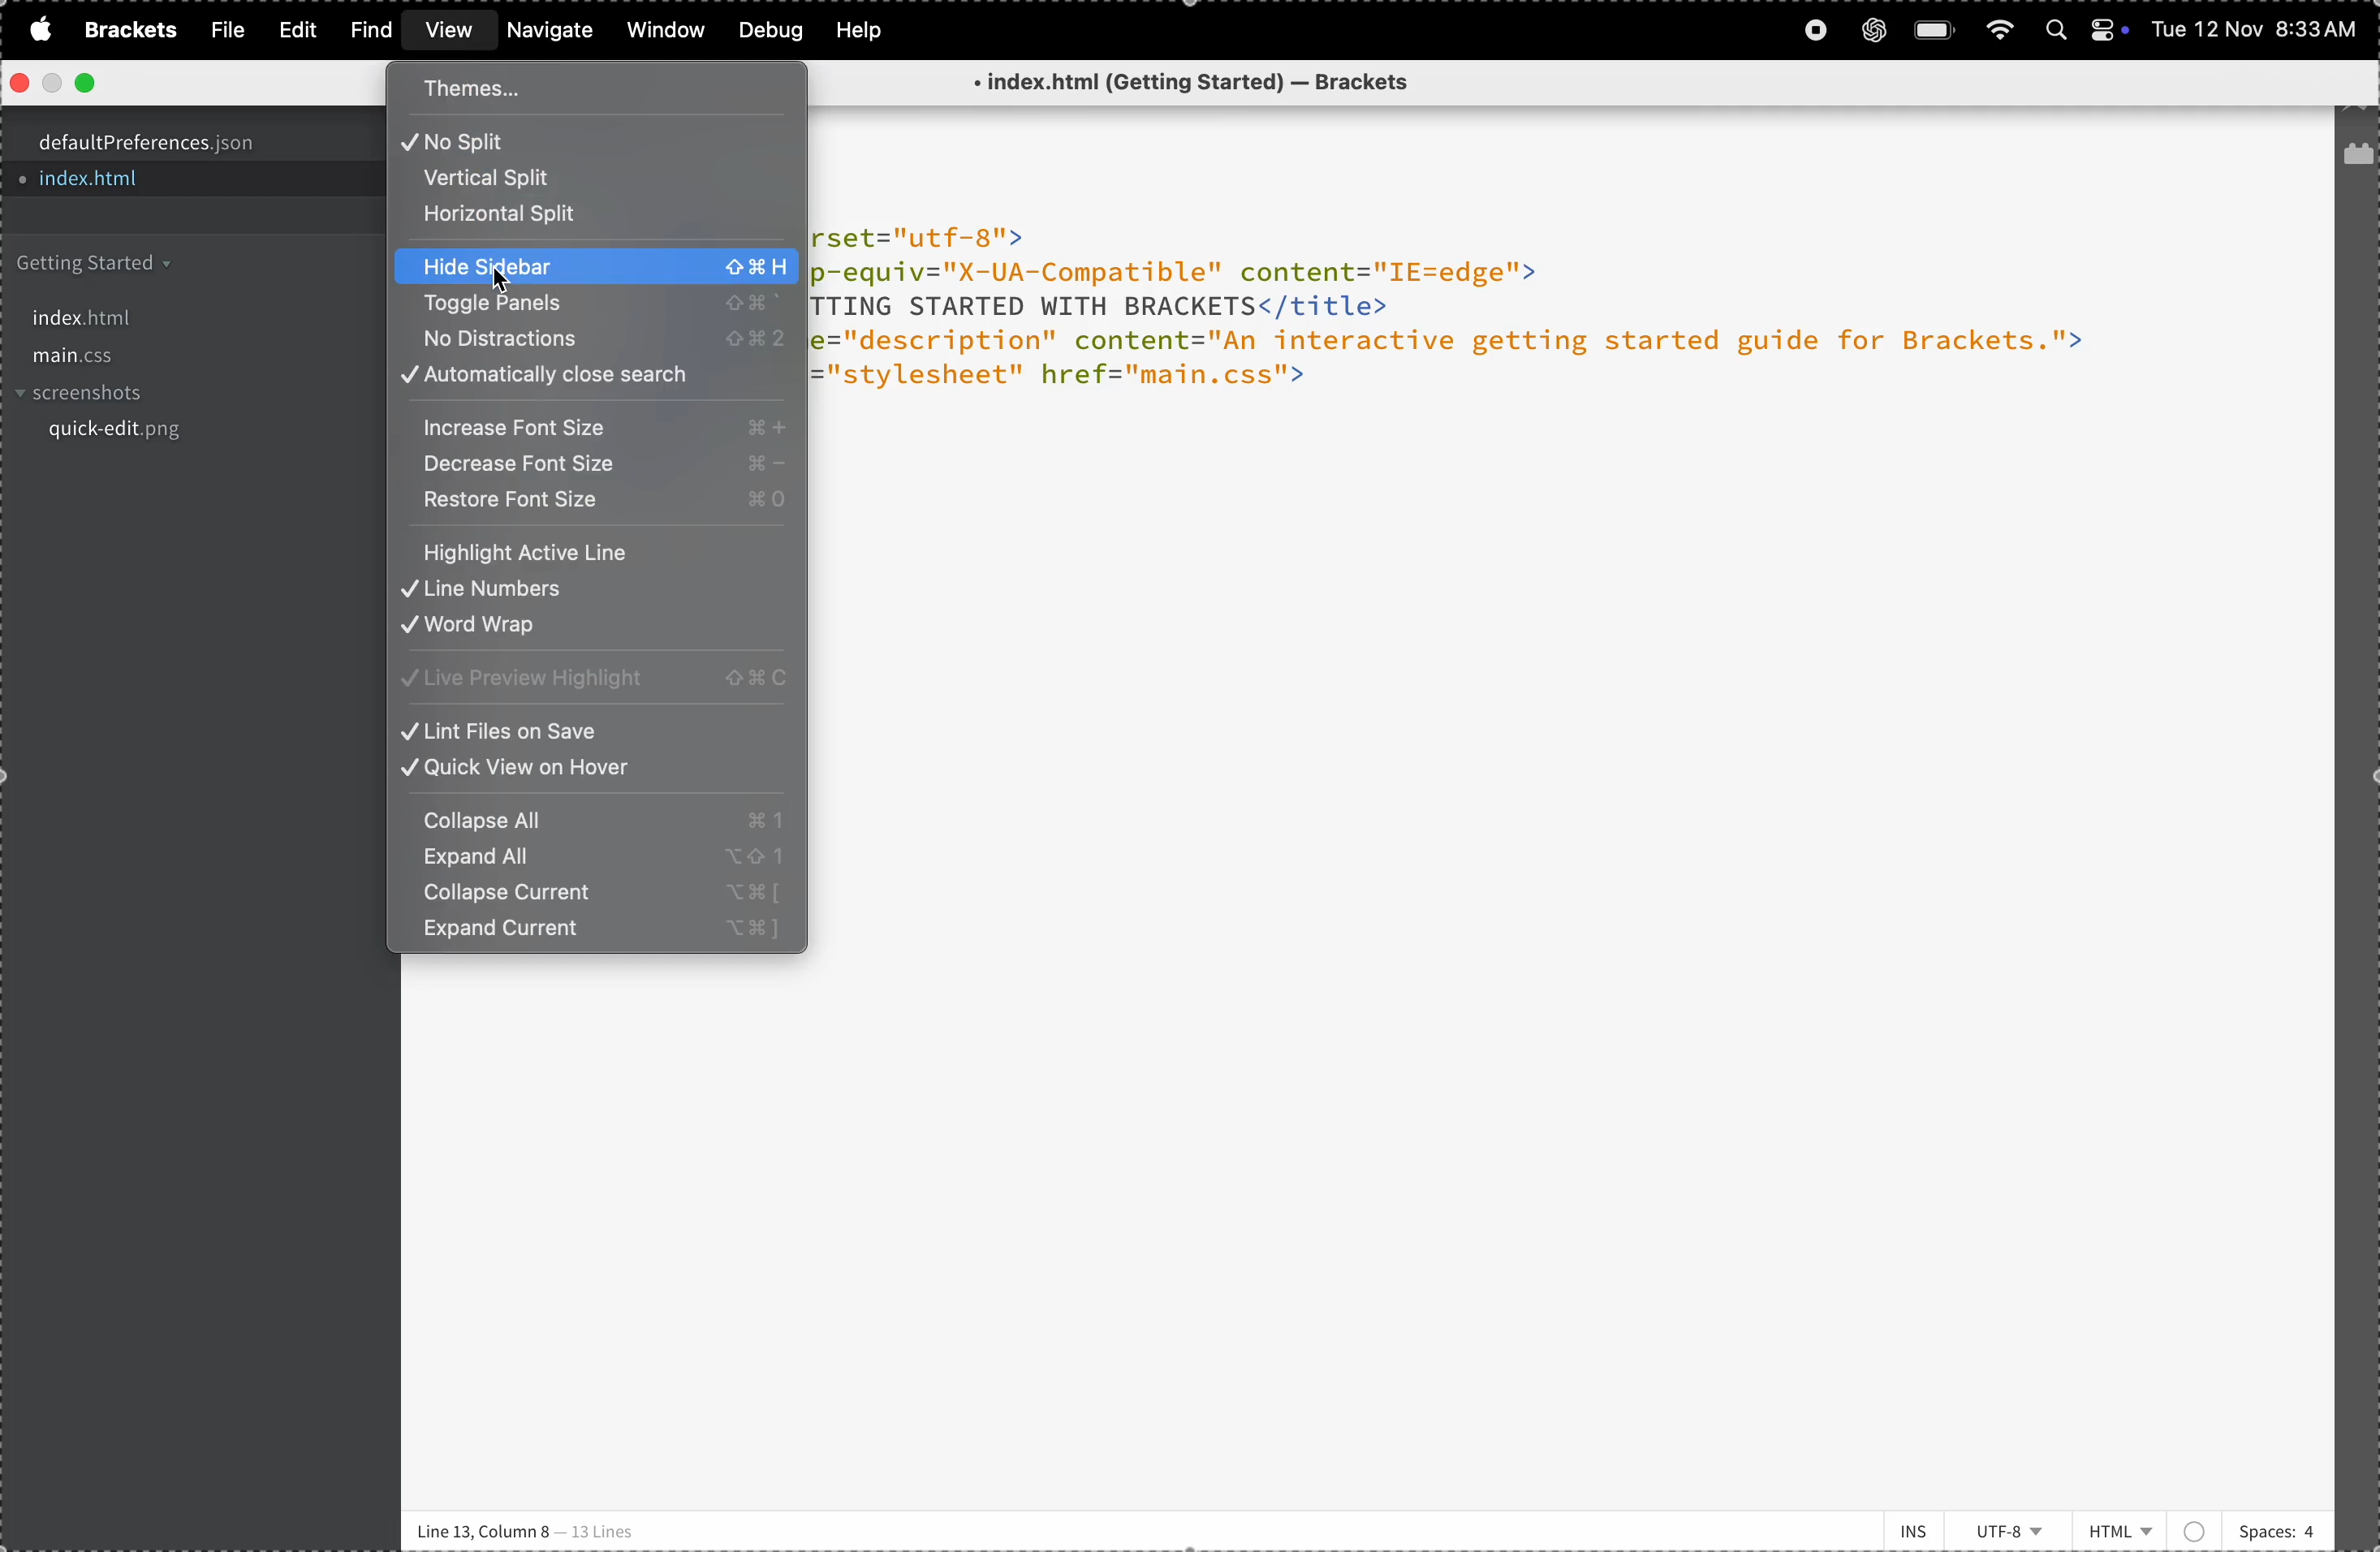 The width and height of the screenshot is (2380, 1552). Describe the element at coordinates (2059, 31) in the screenshot. I see `Search icon` at that location.